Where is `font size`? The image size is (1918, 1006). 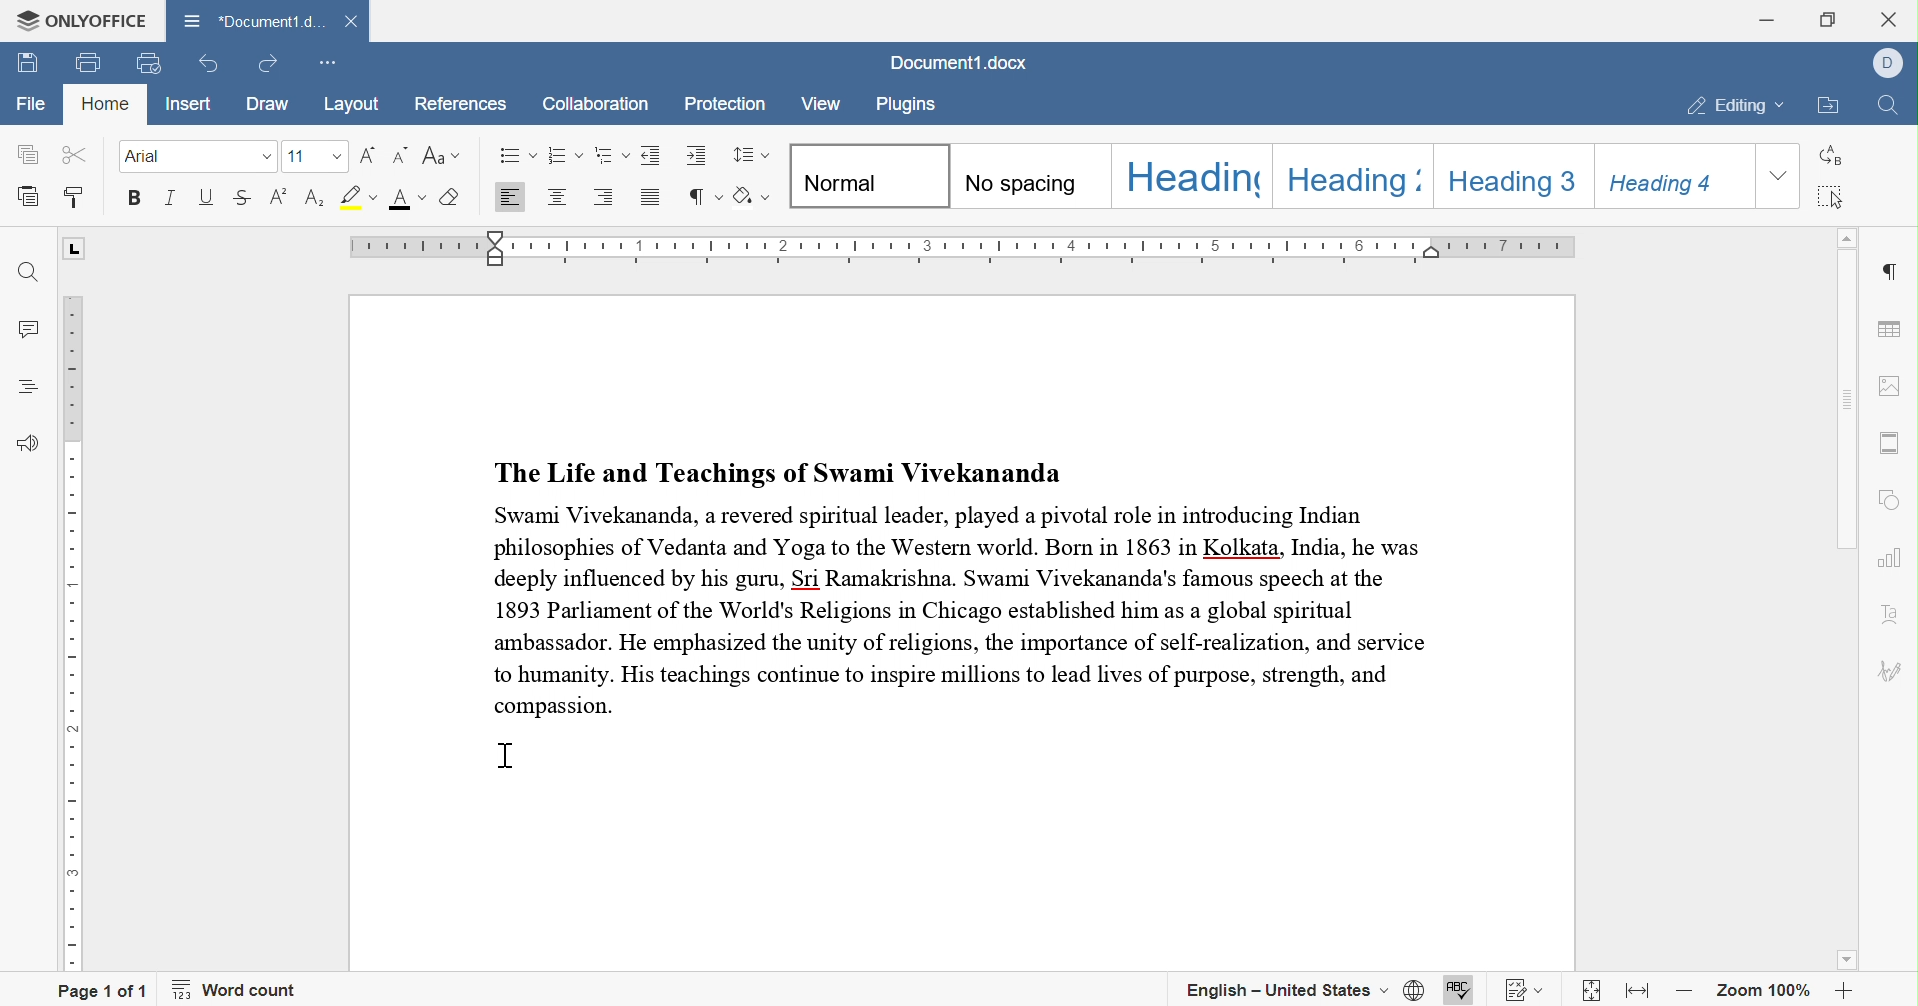
font size is located at coordinates (301, 157).